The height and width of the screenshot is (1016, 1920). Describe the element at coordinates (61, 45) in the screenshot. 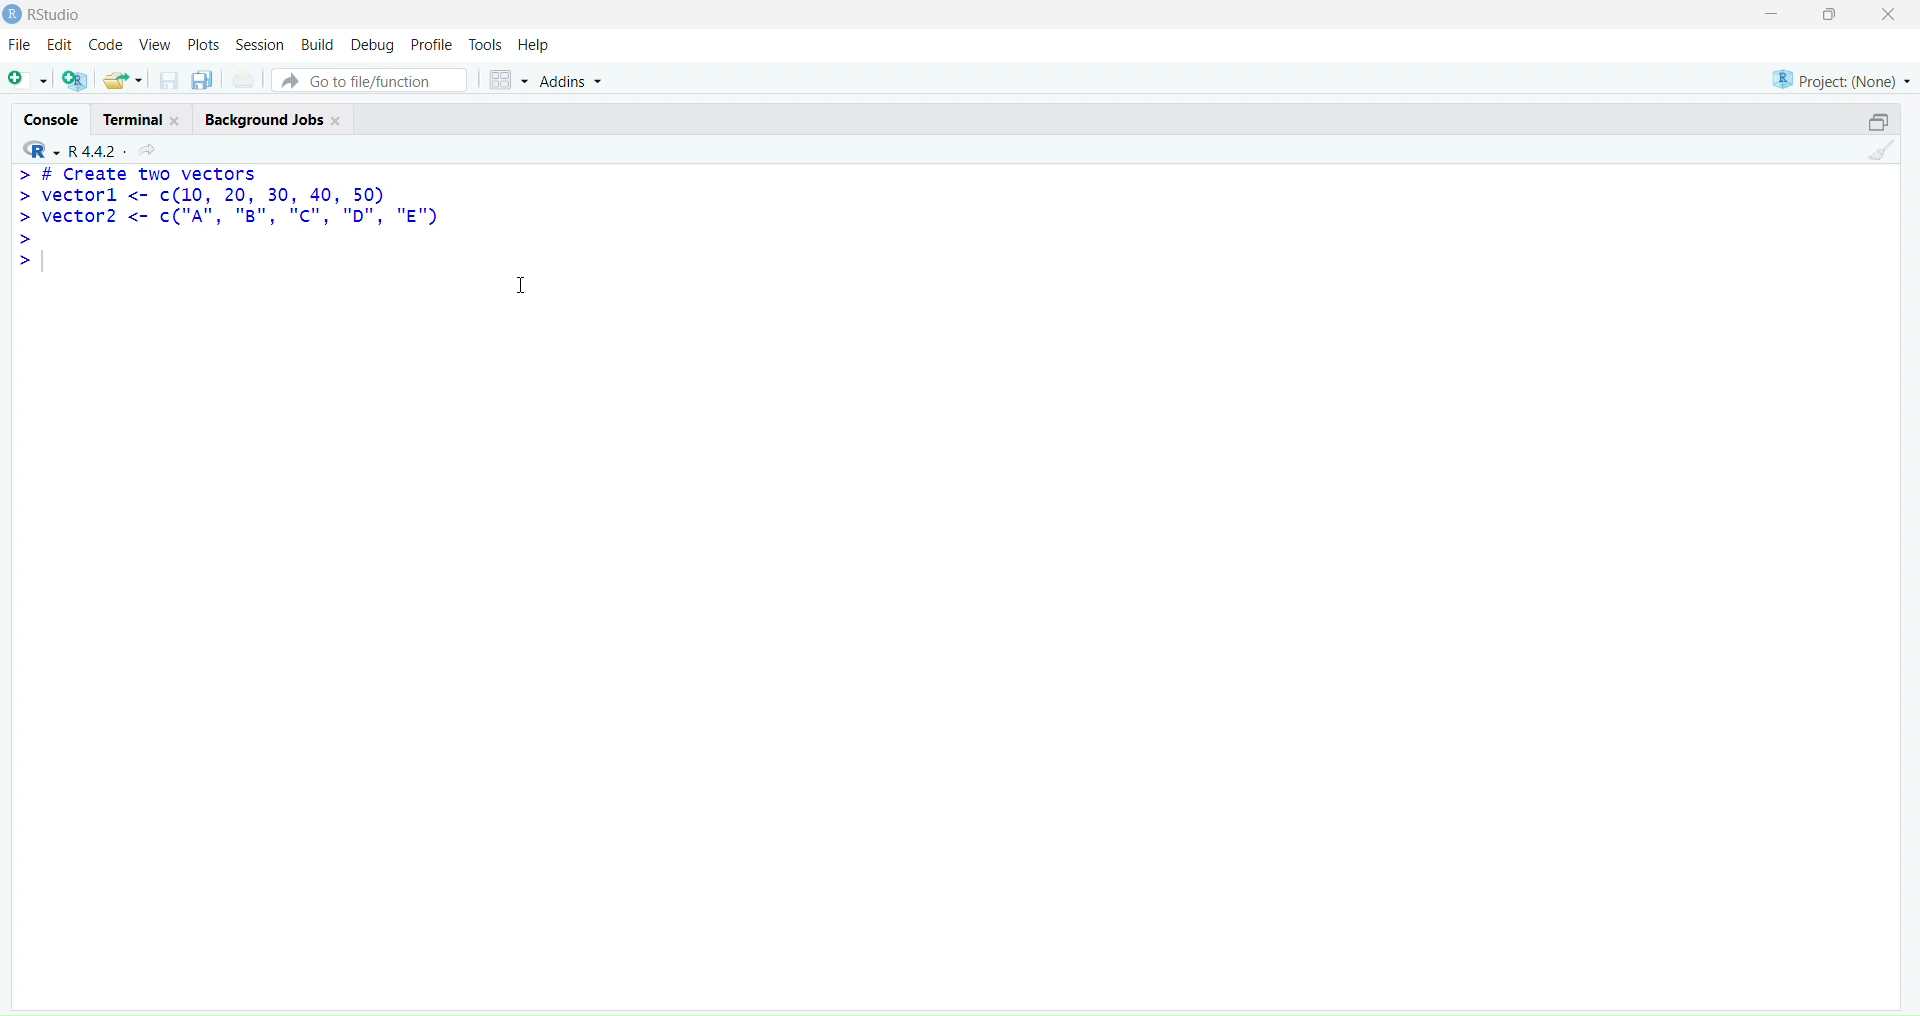

I see `Edit` at that location.